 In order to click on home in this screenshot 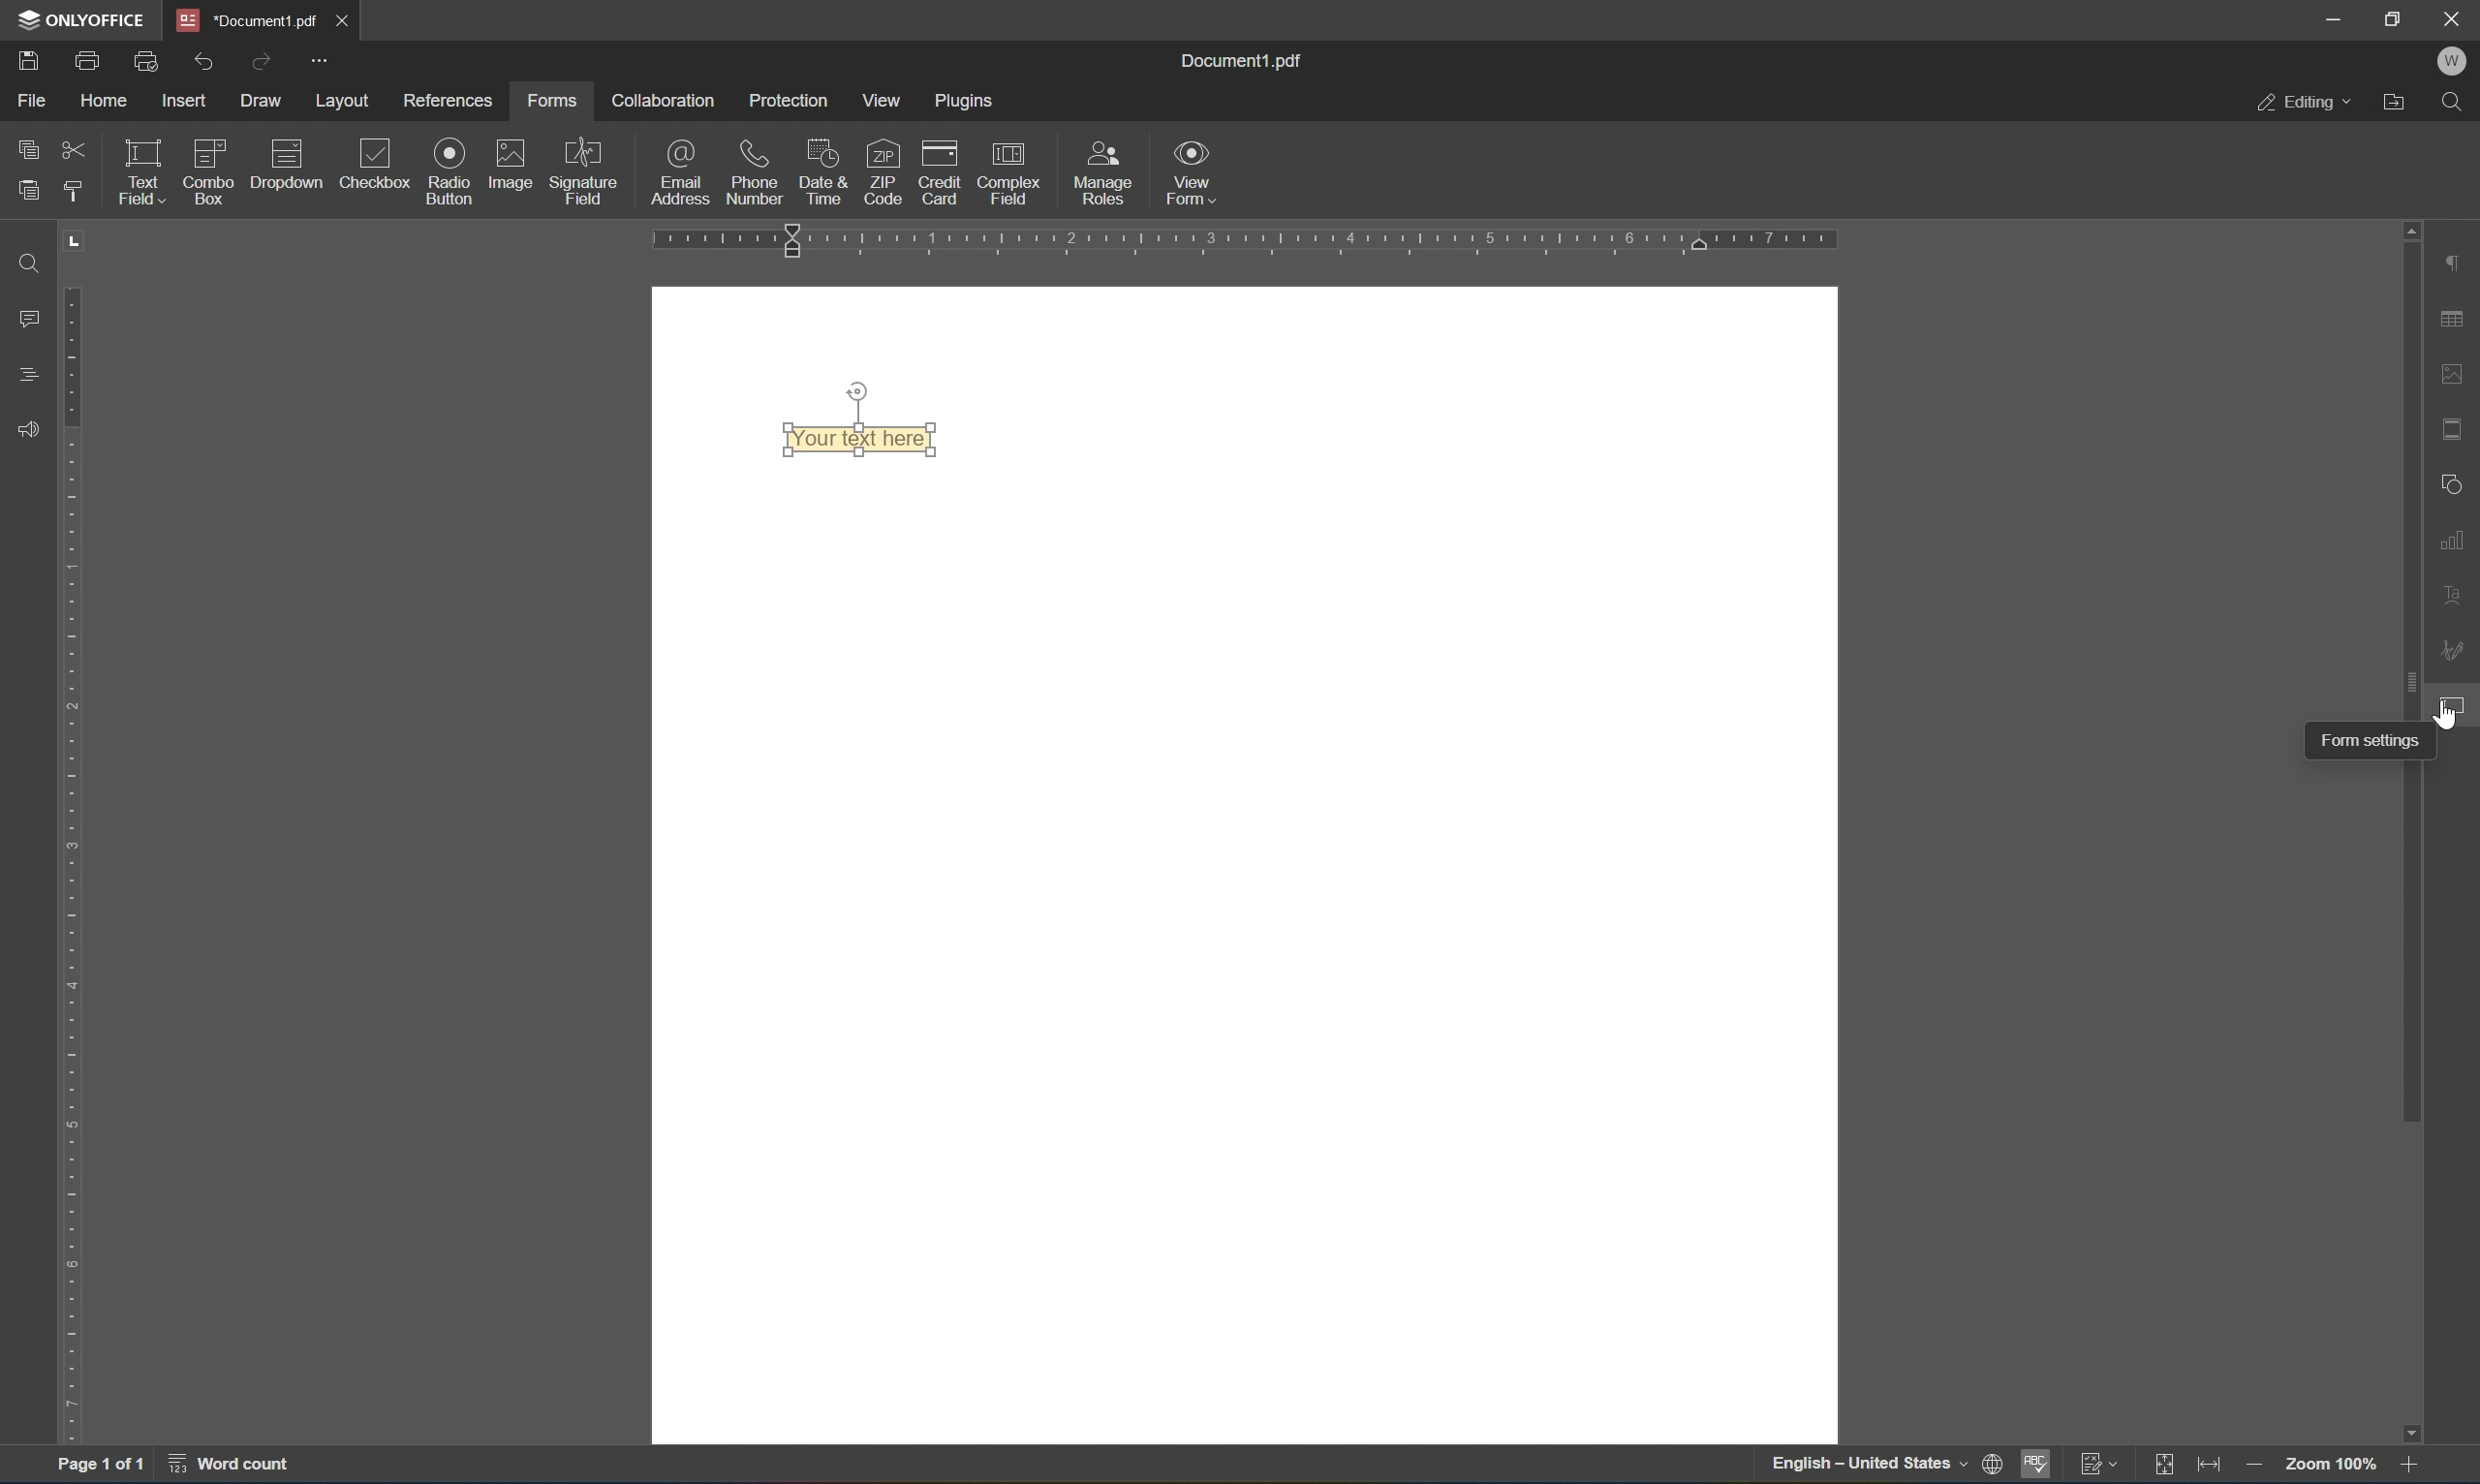, I will do `click(106, 98)`.